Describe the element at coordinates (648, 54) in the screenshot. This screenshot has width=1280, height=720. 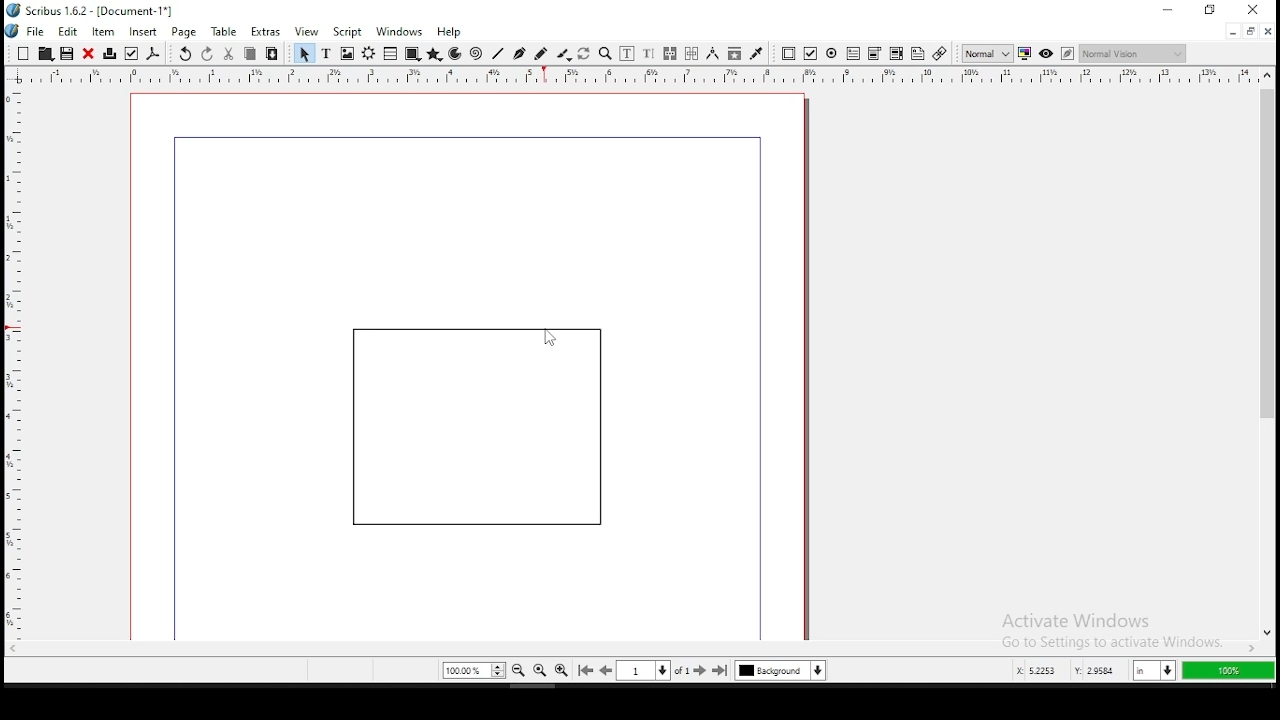
I see `edit text with story editor` at that location.